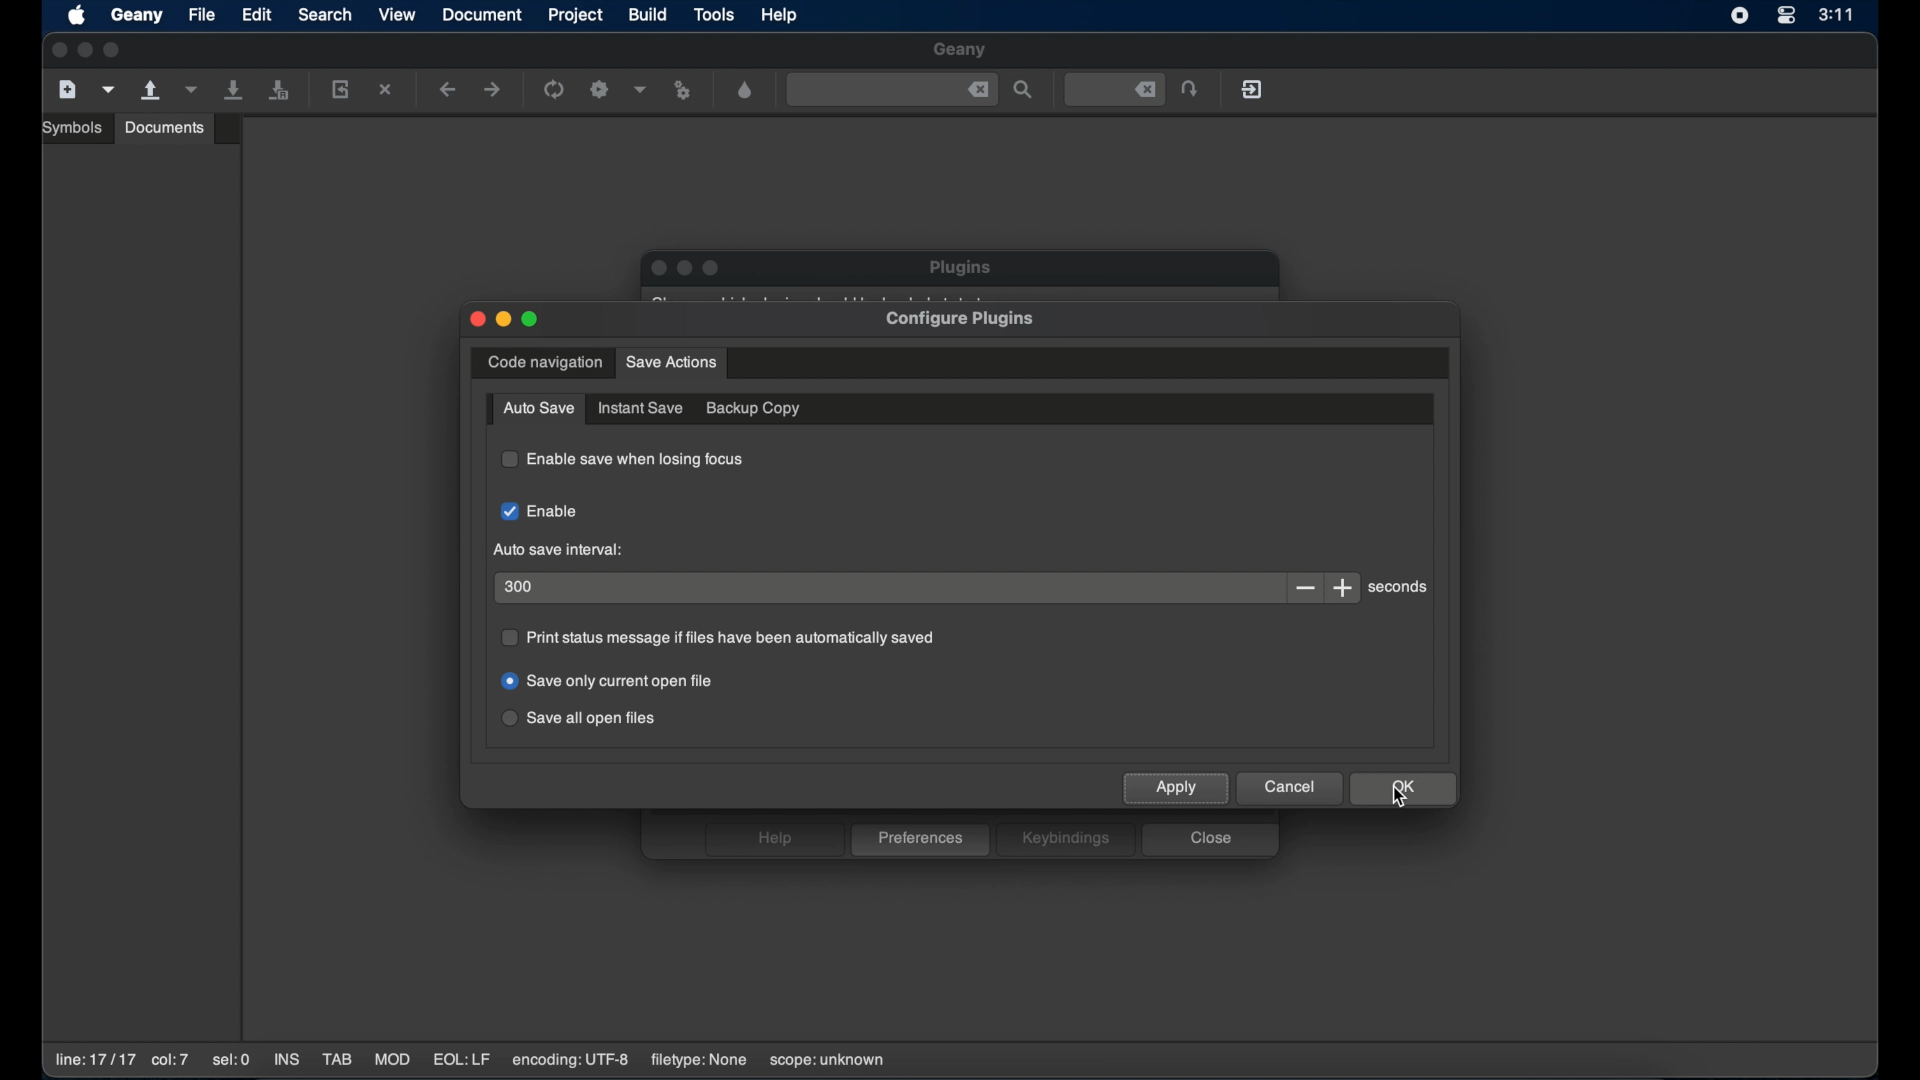  I want to click on close, so click(1210, 840).